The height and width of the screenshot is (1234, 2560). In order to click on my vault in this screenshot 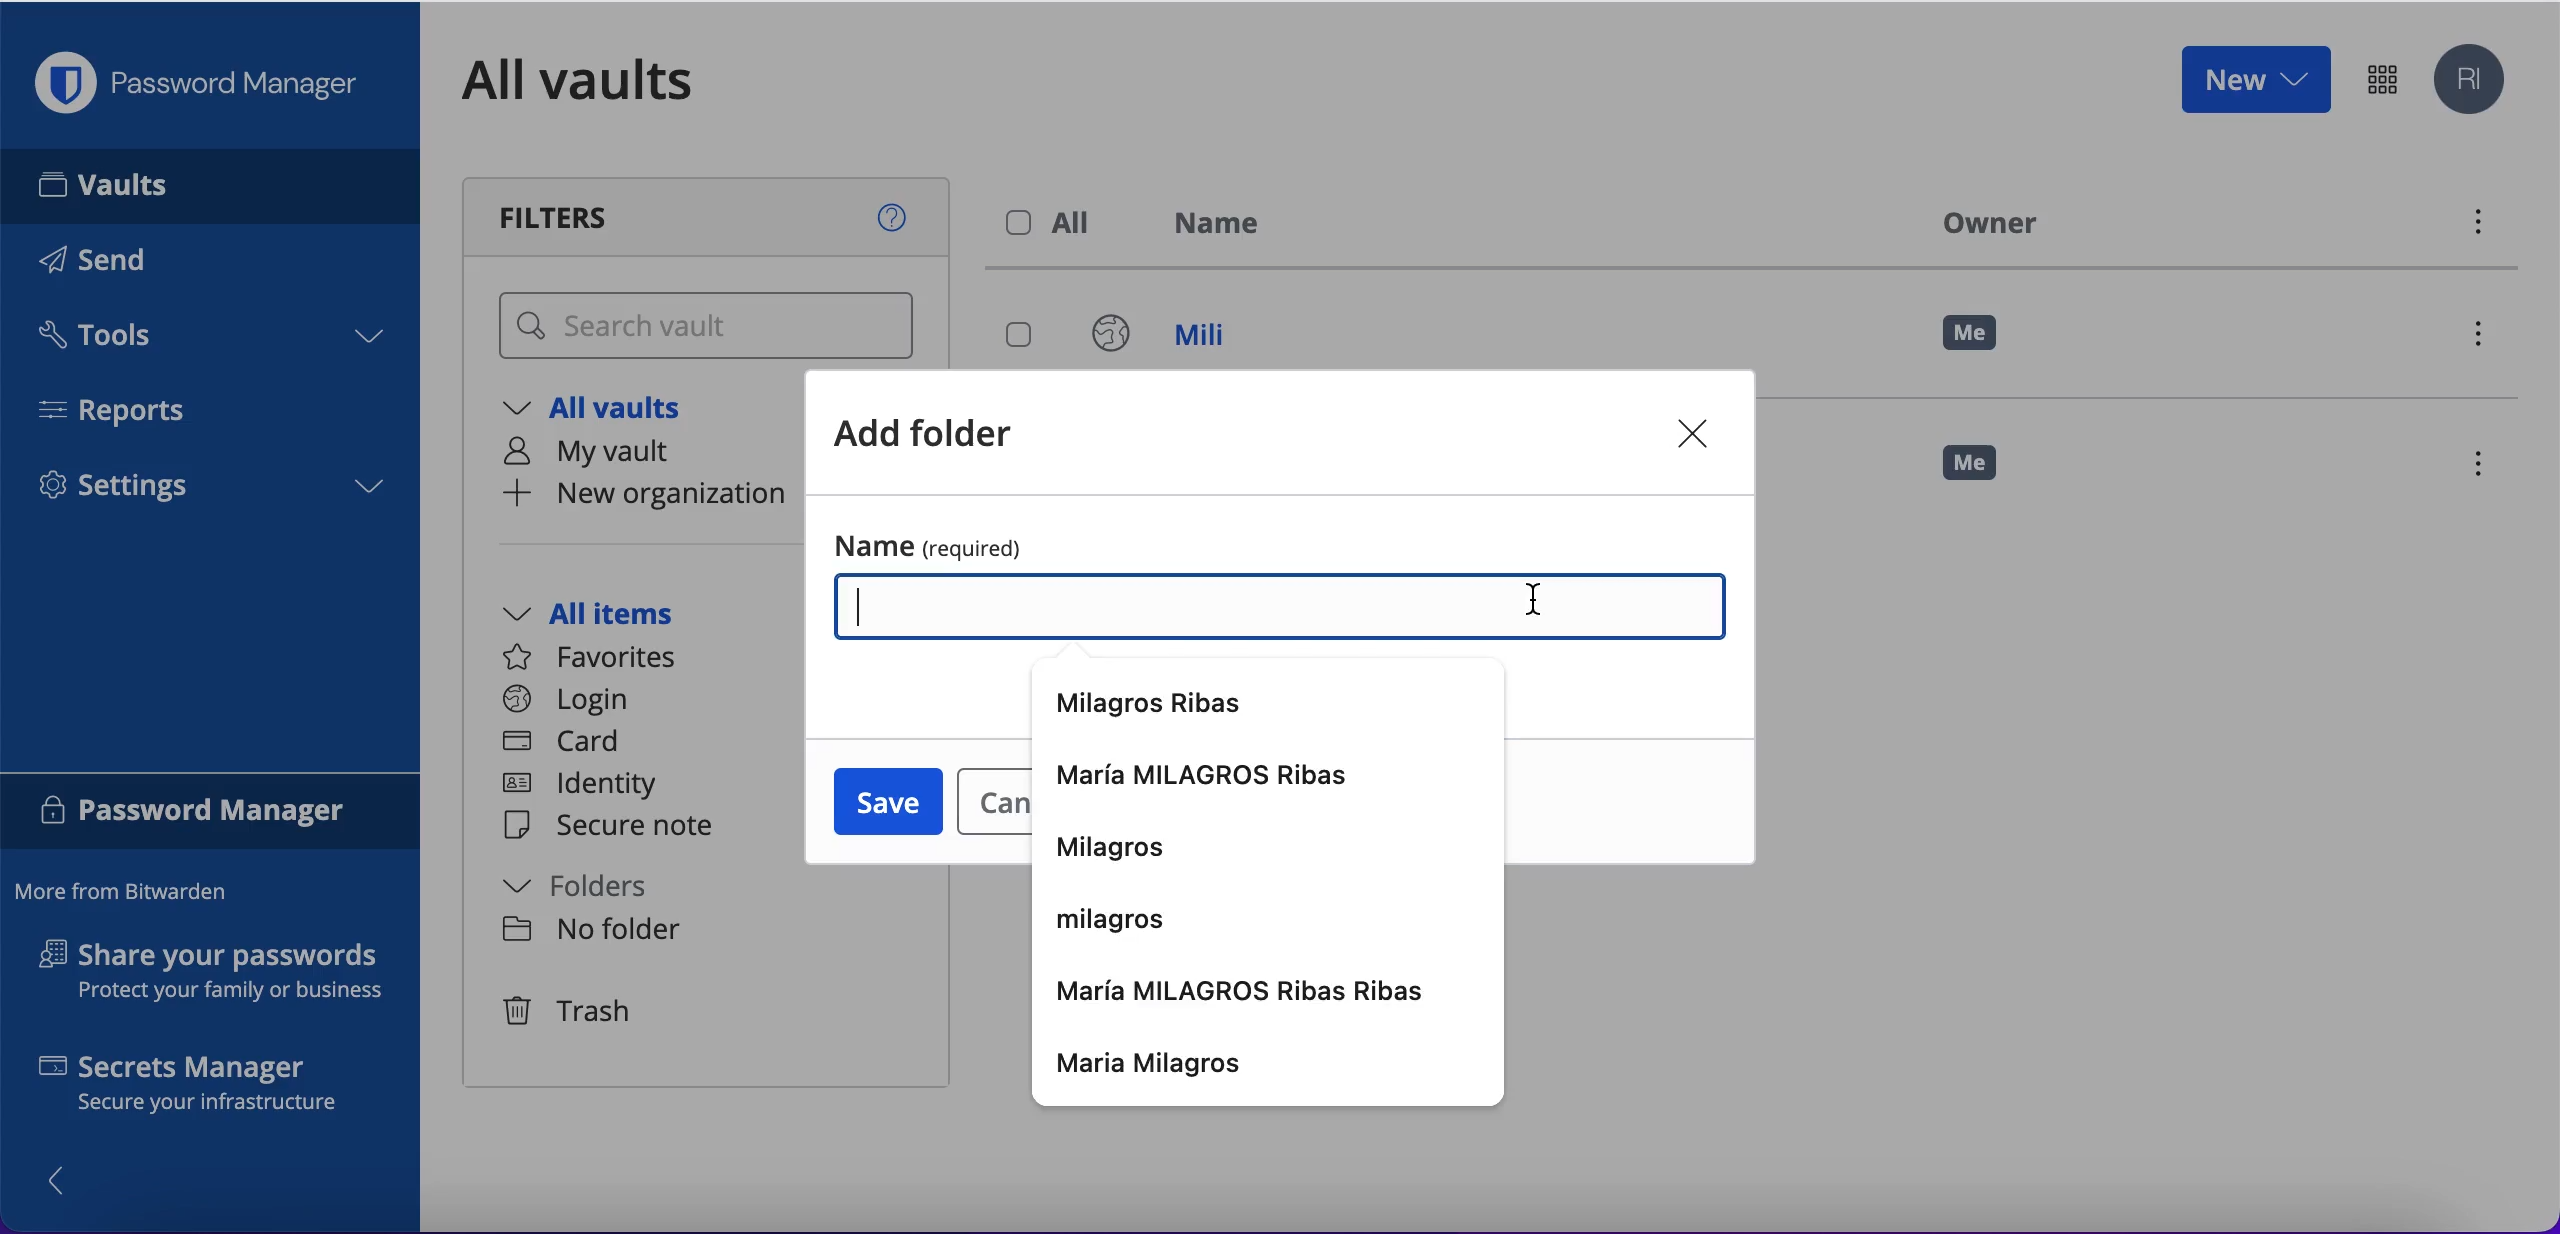, I will do `click(608, 453)`.